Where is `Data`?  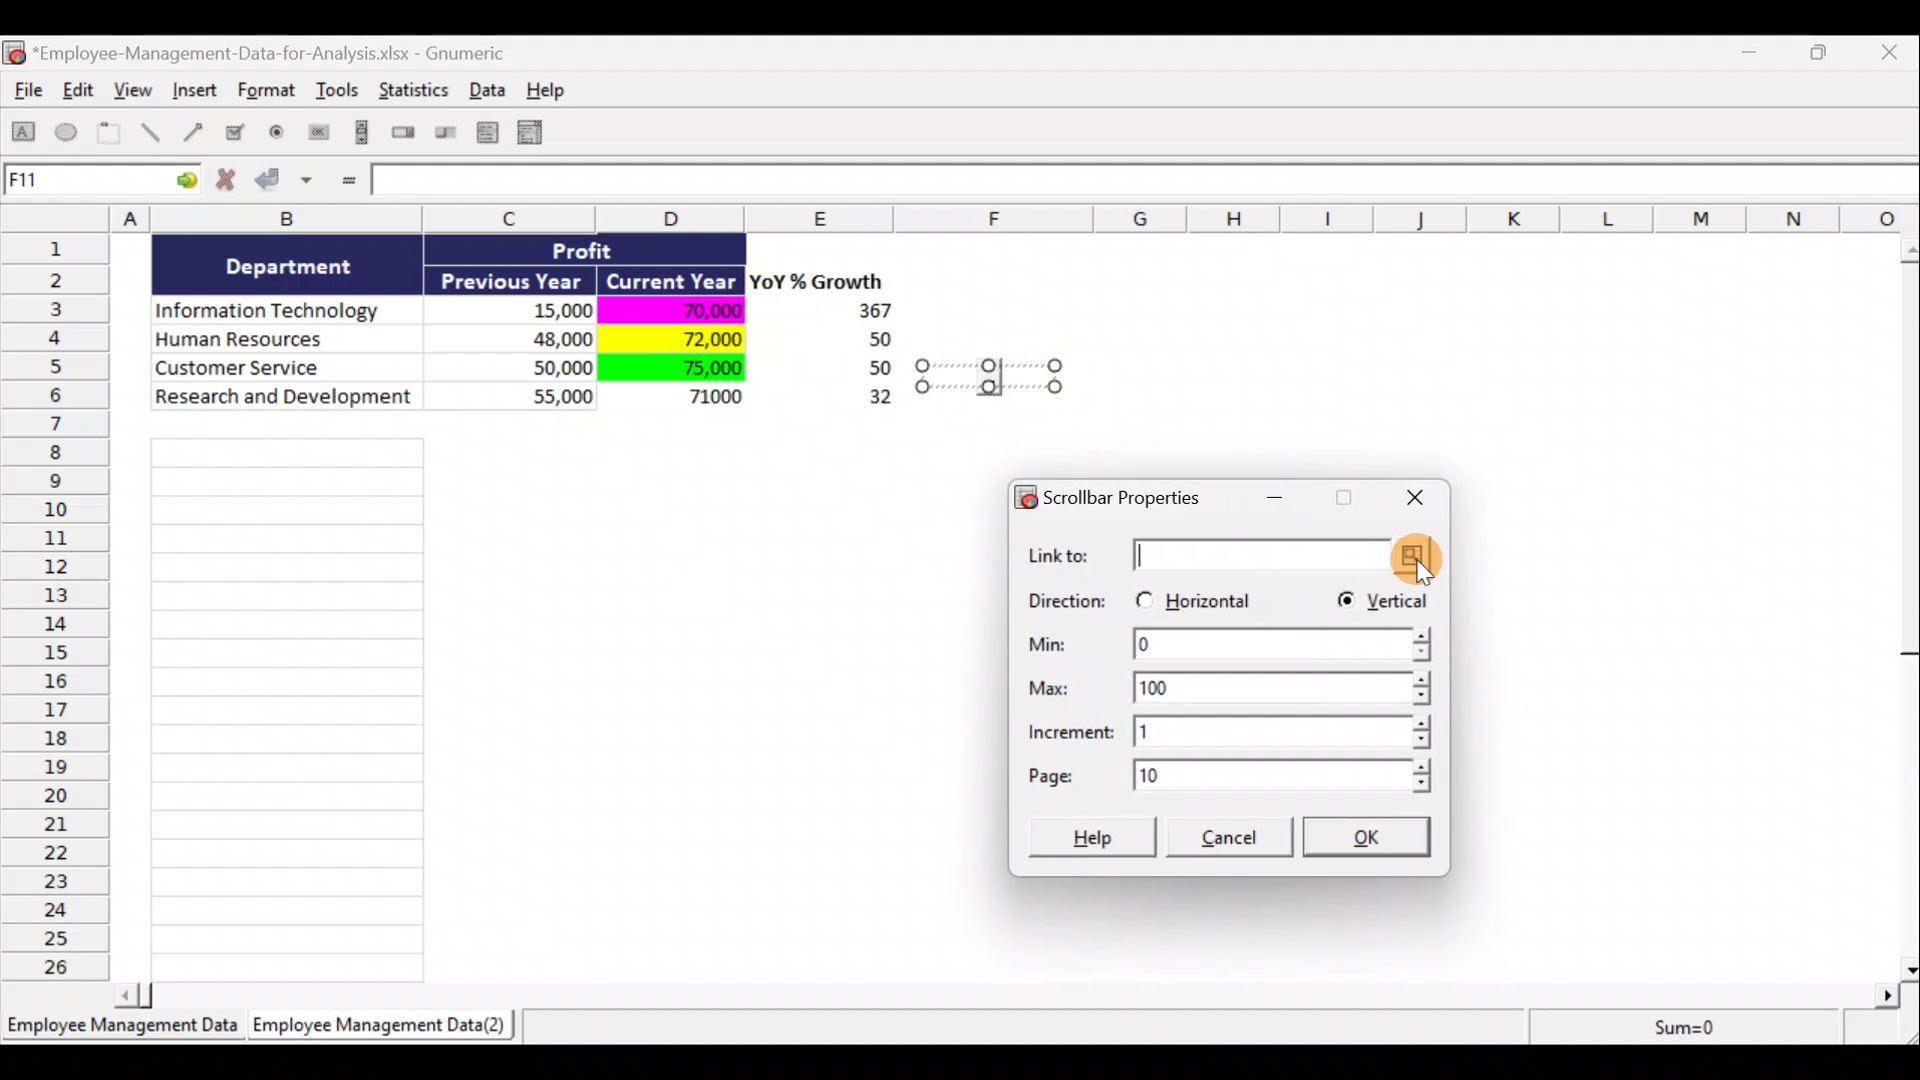
Data is located at coordinates (536, 338).